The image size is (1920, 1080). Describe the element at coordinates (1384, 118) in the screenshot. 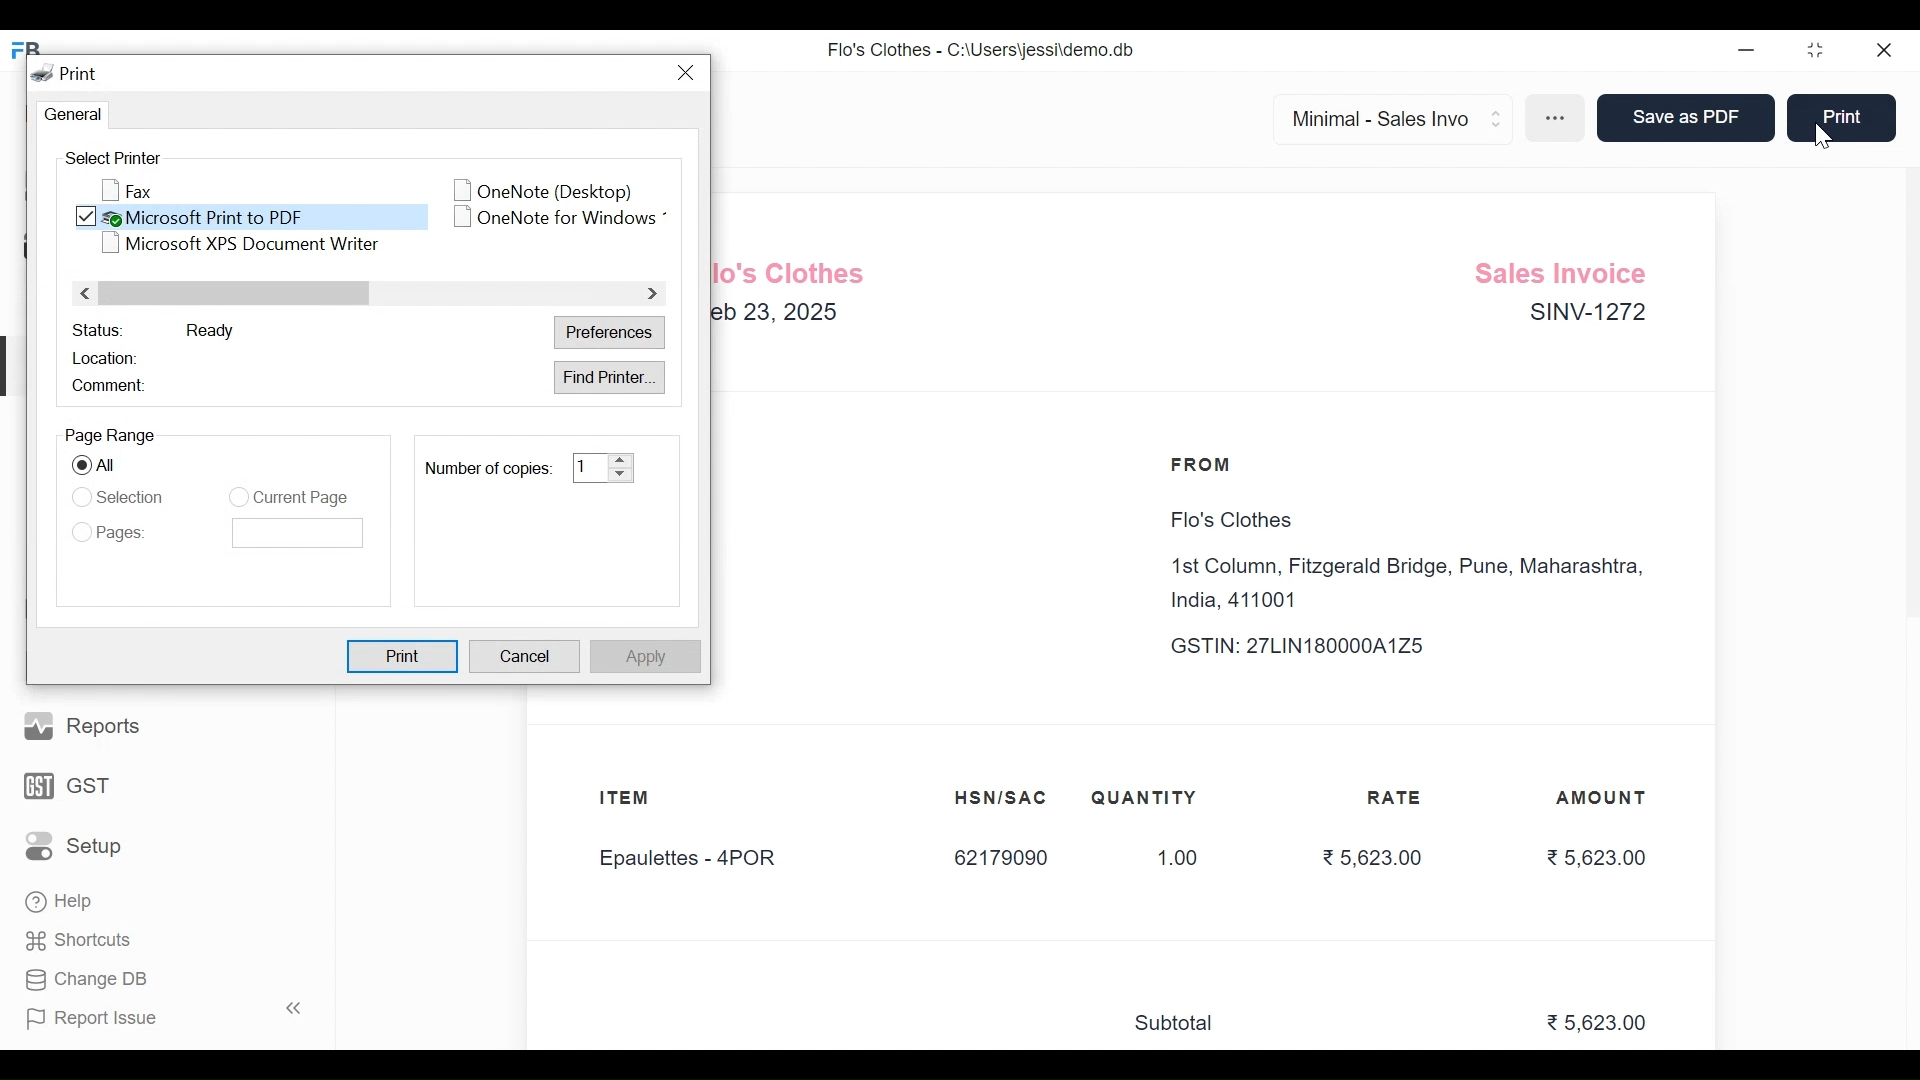

I see `Minimal - Sales Invo` at that location.